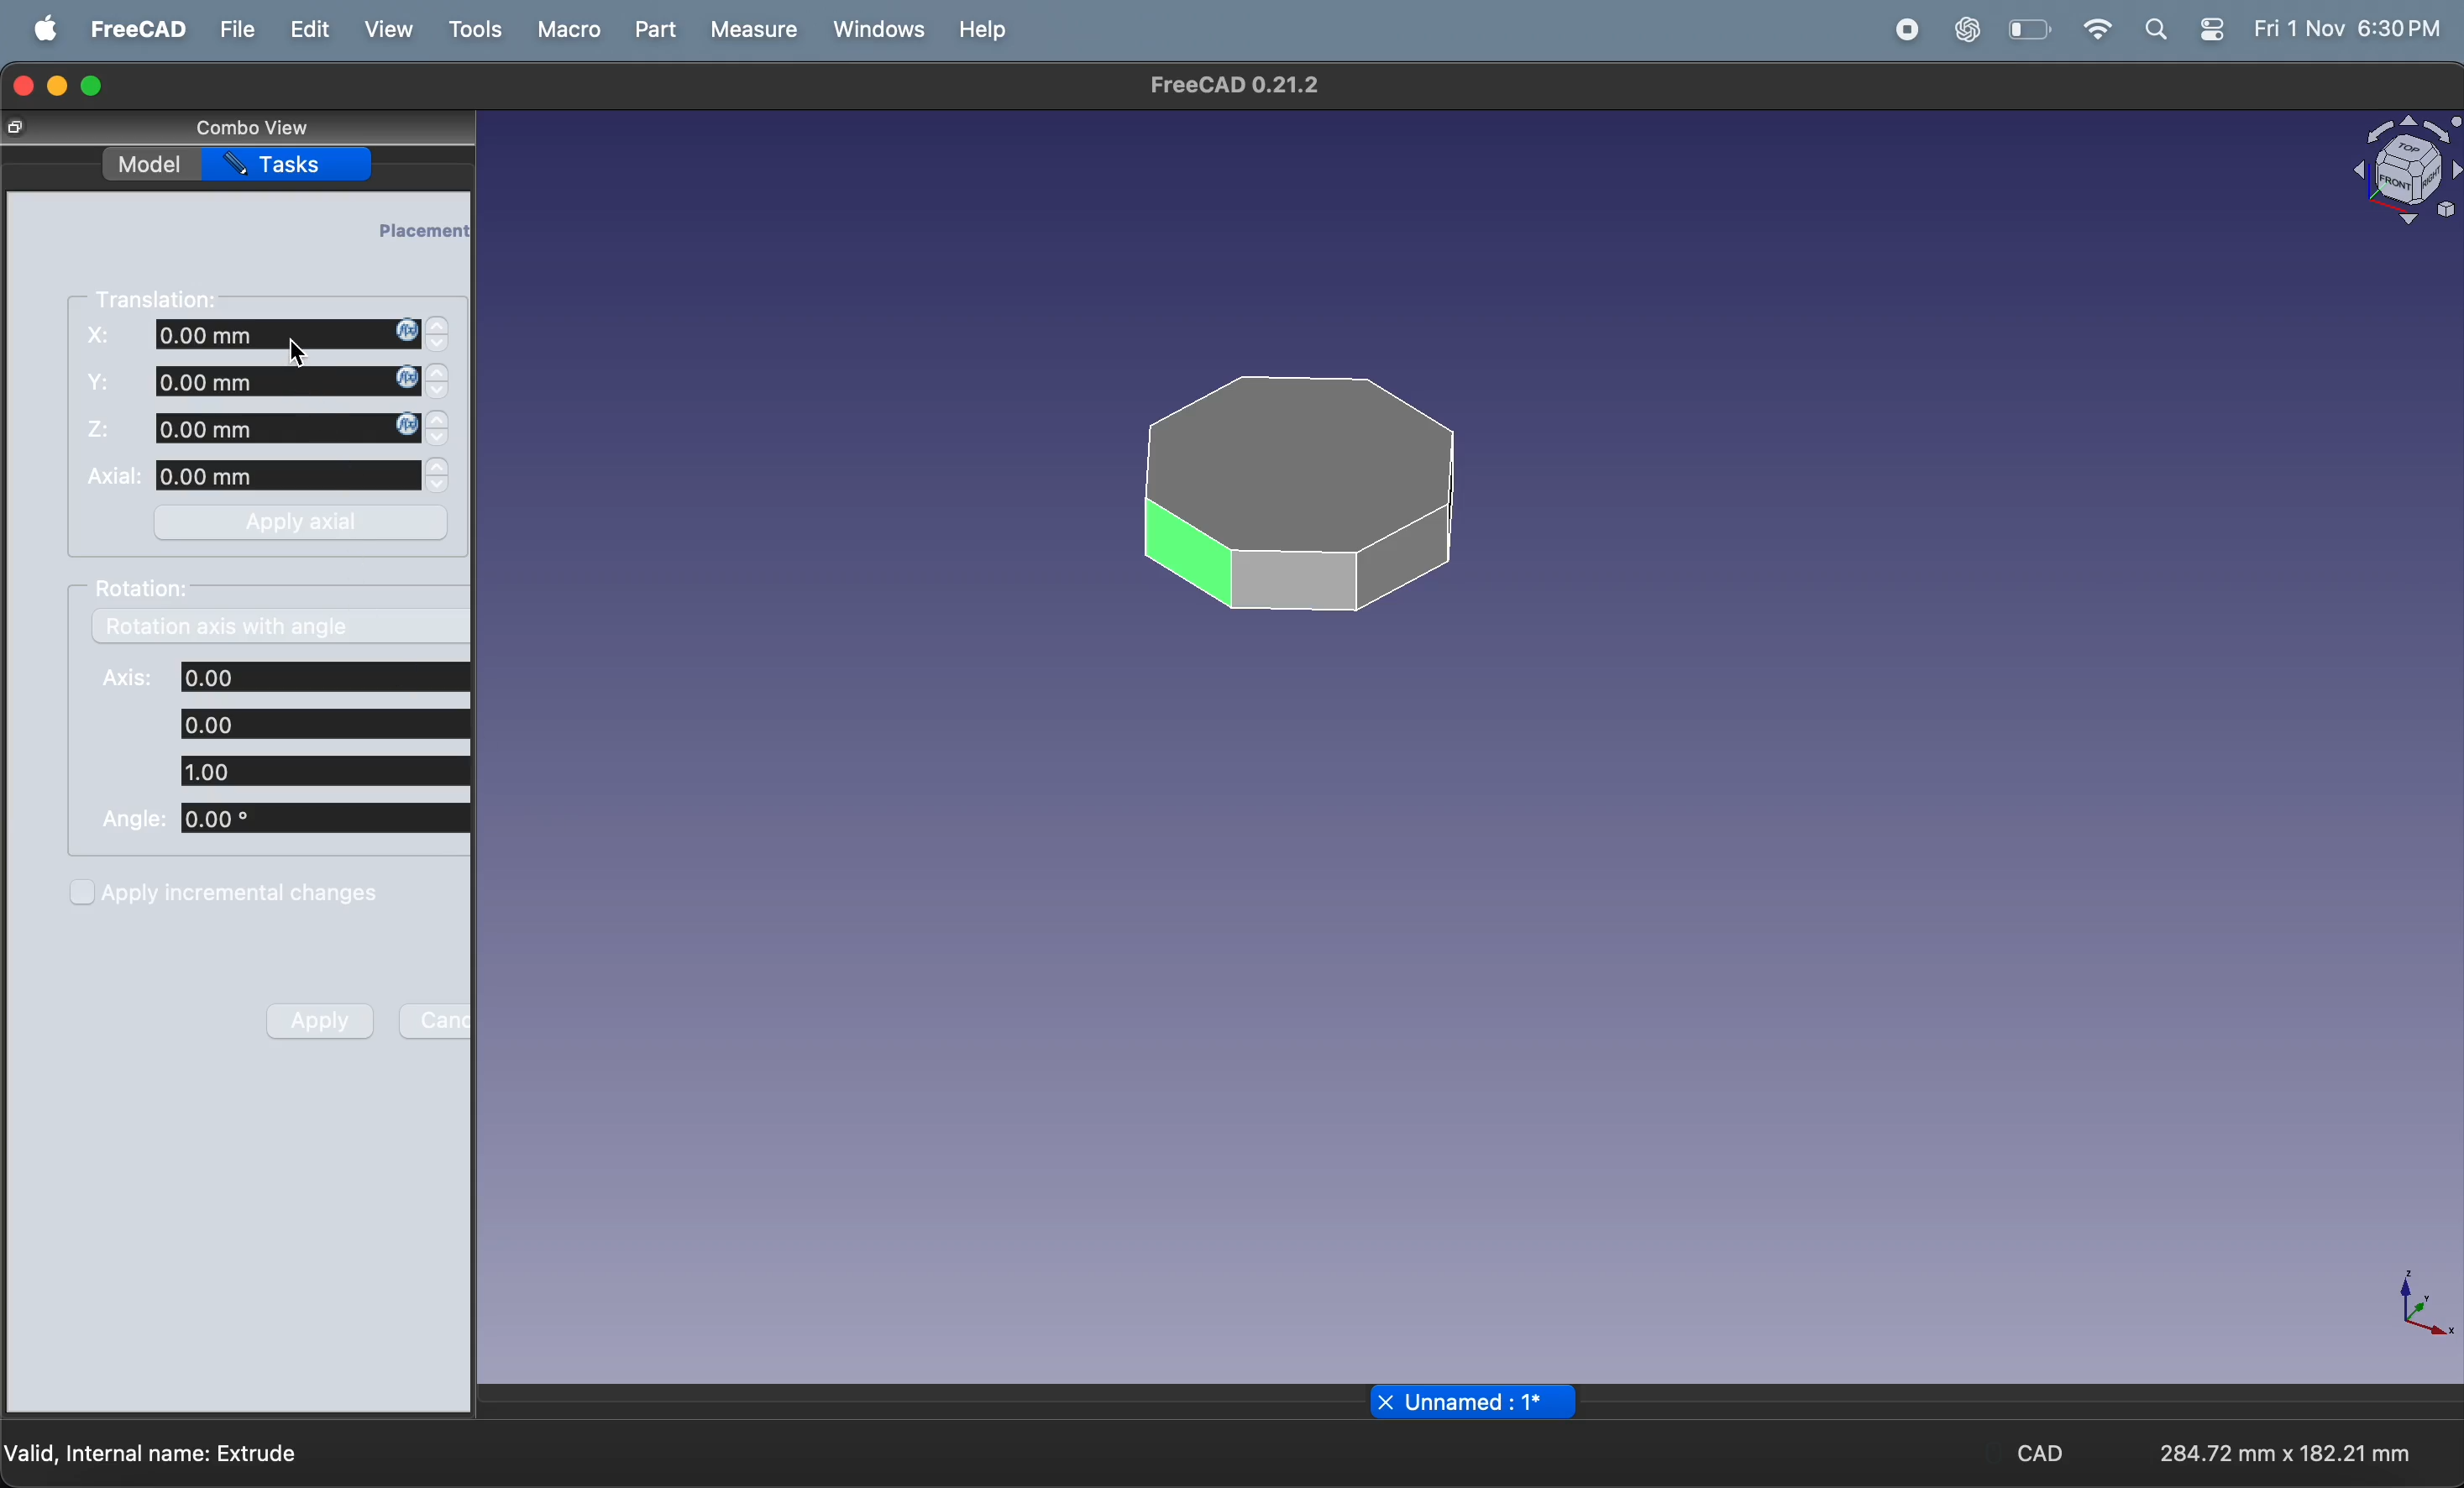 The image size is (2464, 1488). What do you see at coordinates (2351, 29) in the screenshot?
I see `Fri 1 Nov 6:30PM` at bounding box center [2351, 29].